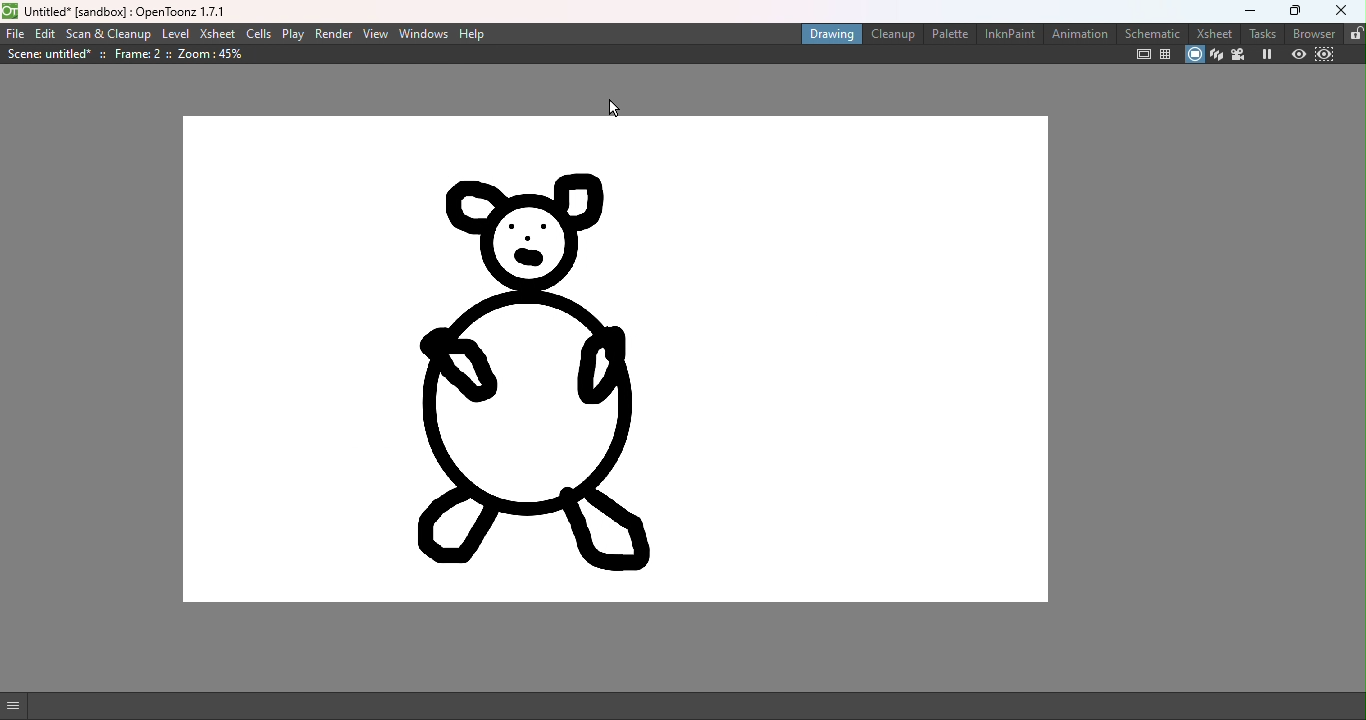  I want to click on Sub-camera preview, so click(1325, 55).